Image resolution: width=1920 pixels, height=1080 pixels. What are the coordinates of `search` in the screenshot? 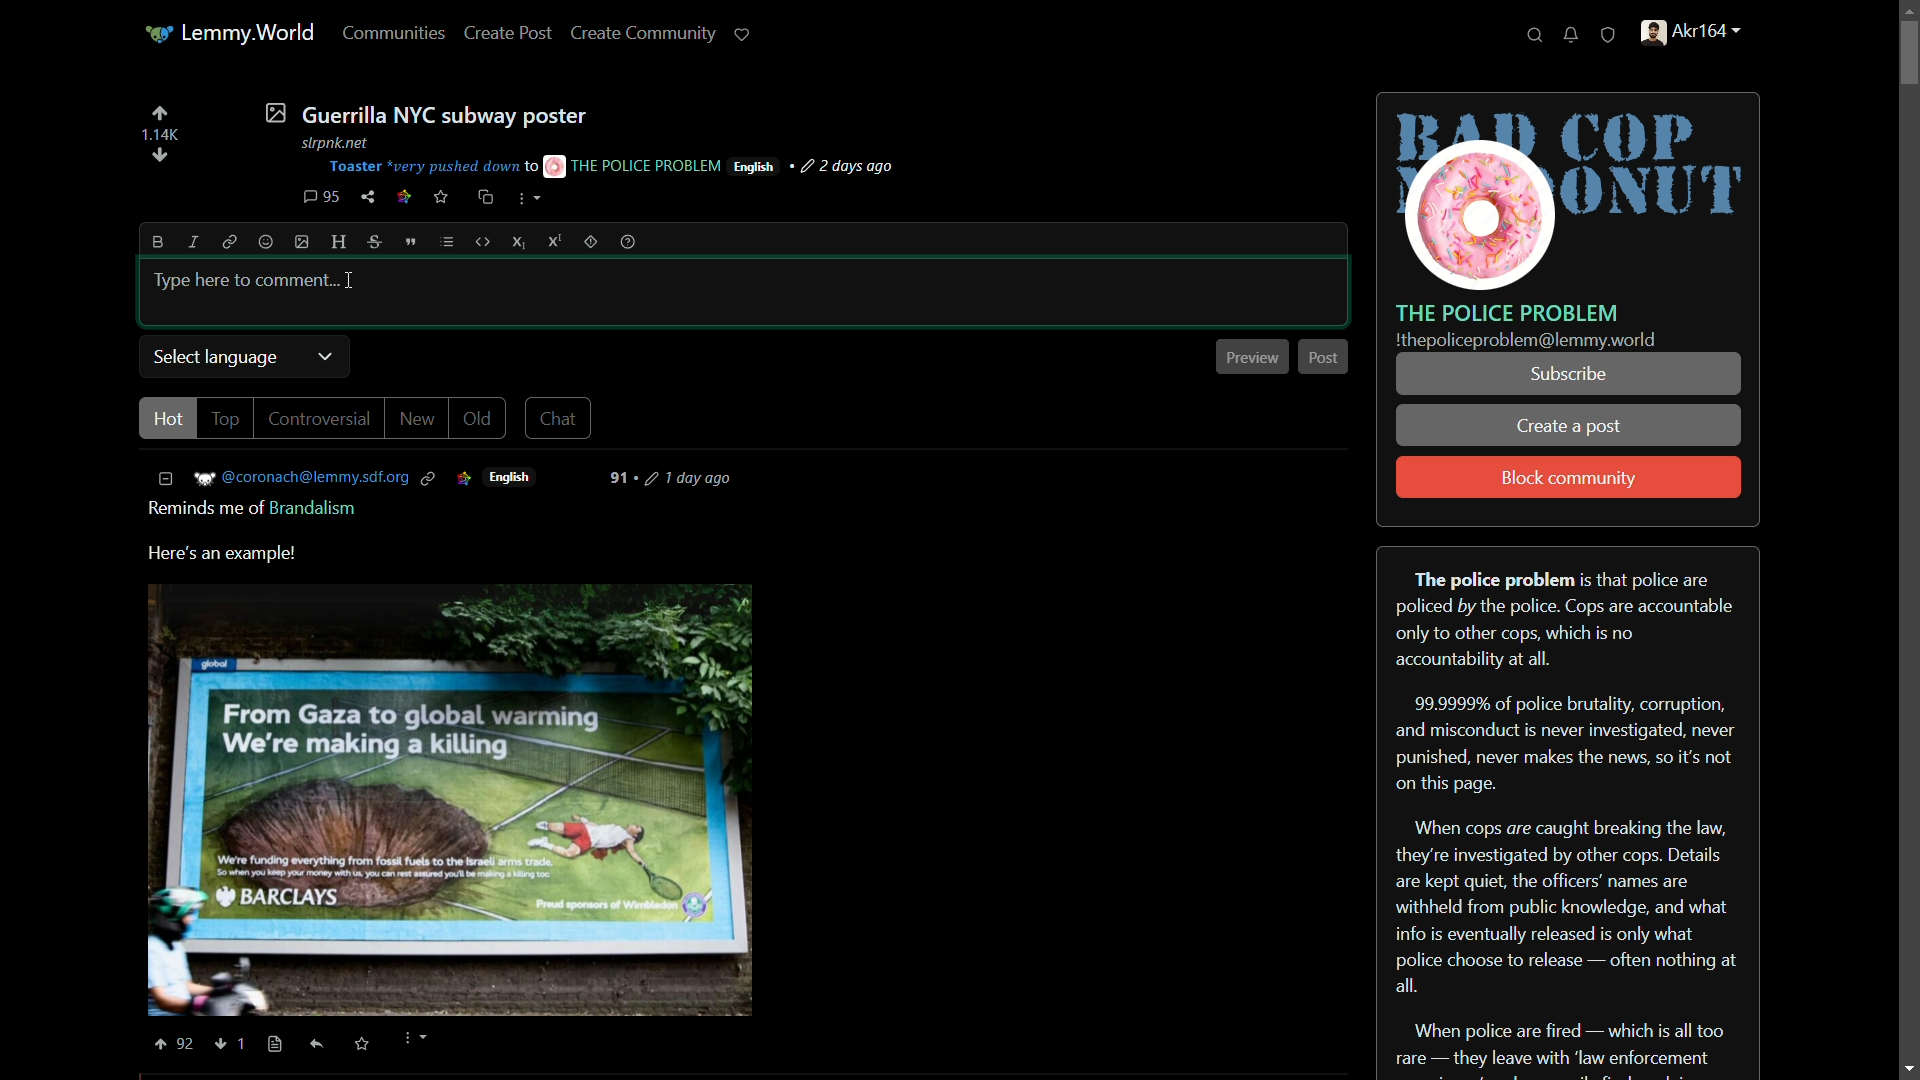 It's located at (1535, 36).